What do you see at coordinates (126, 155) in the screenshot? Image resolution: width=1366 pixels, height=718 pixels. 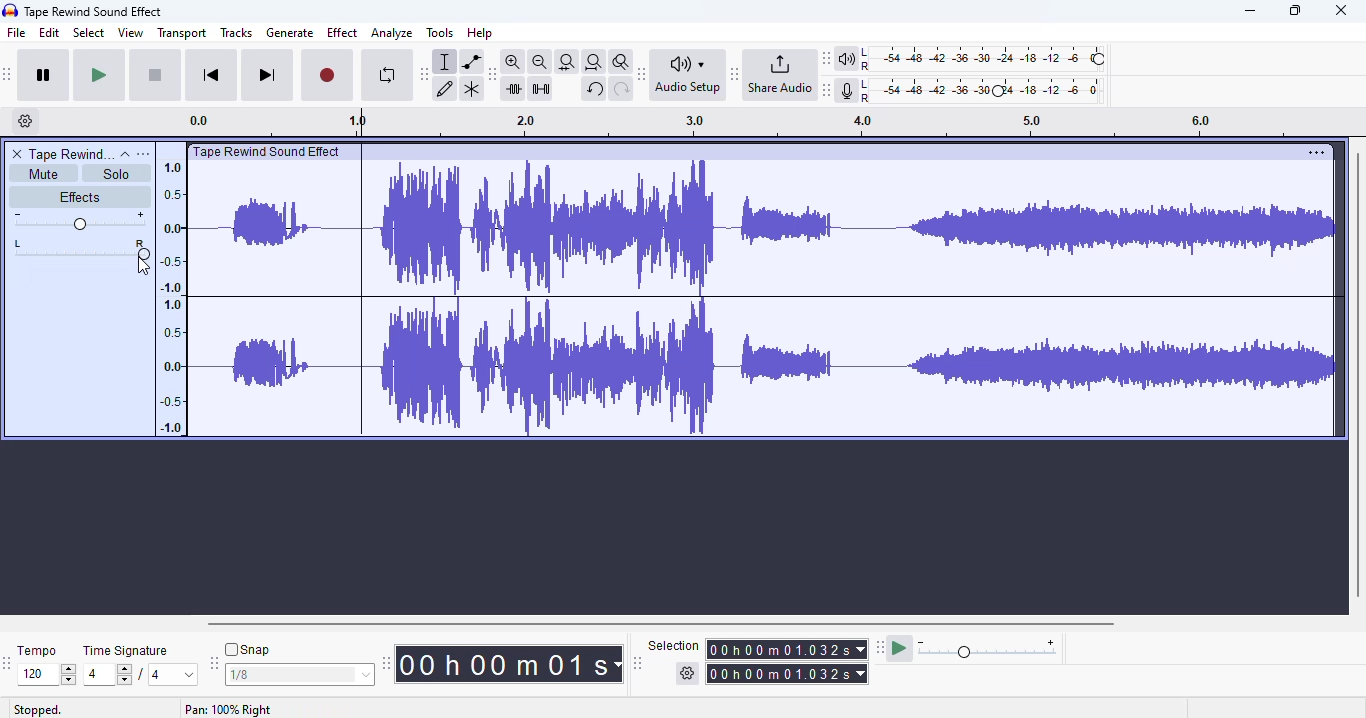 I see `collapse` at bounding box center [126, 155].